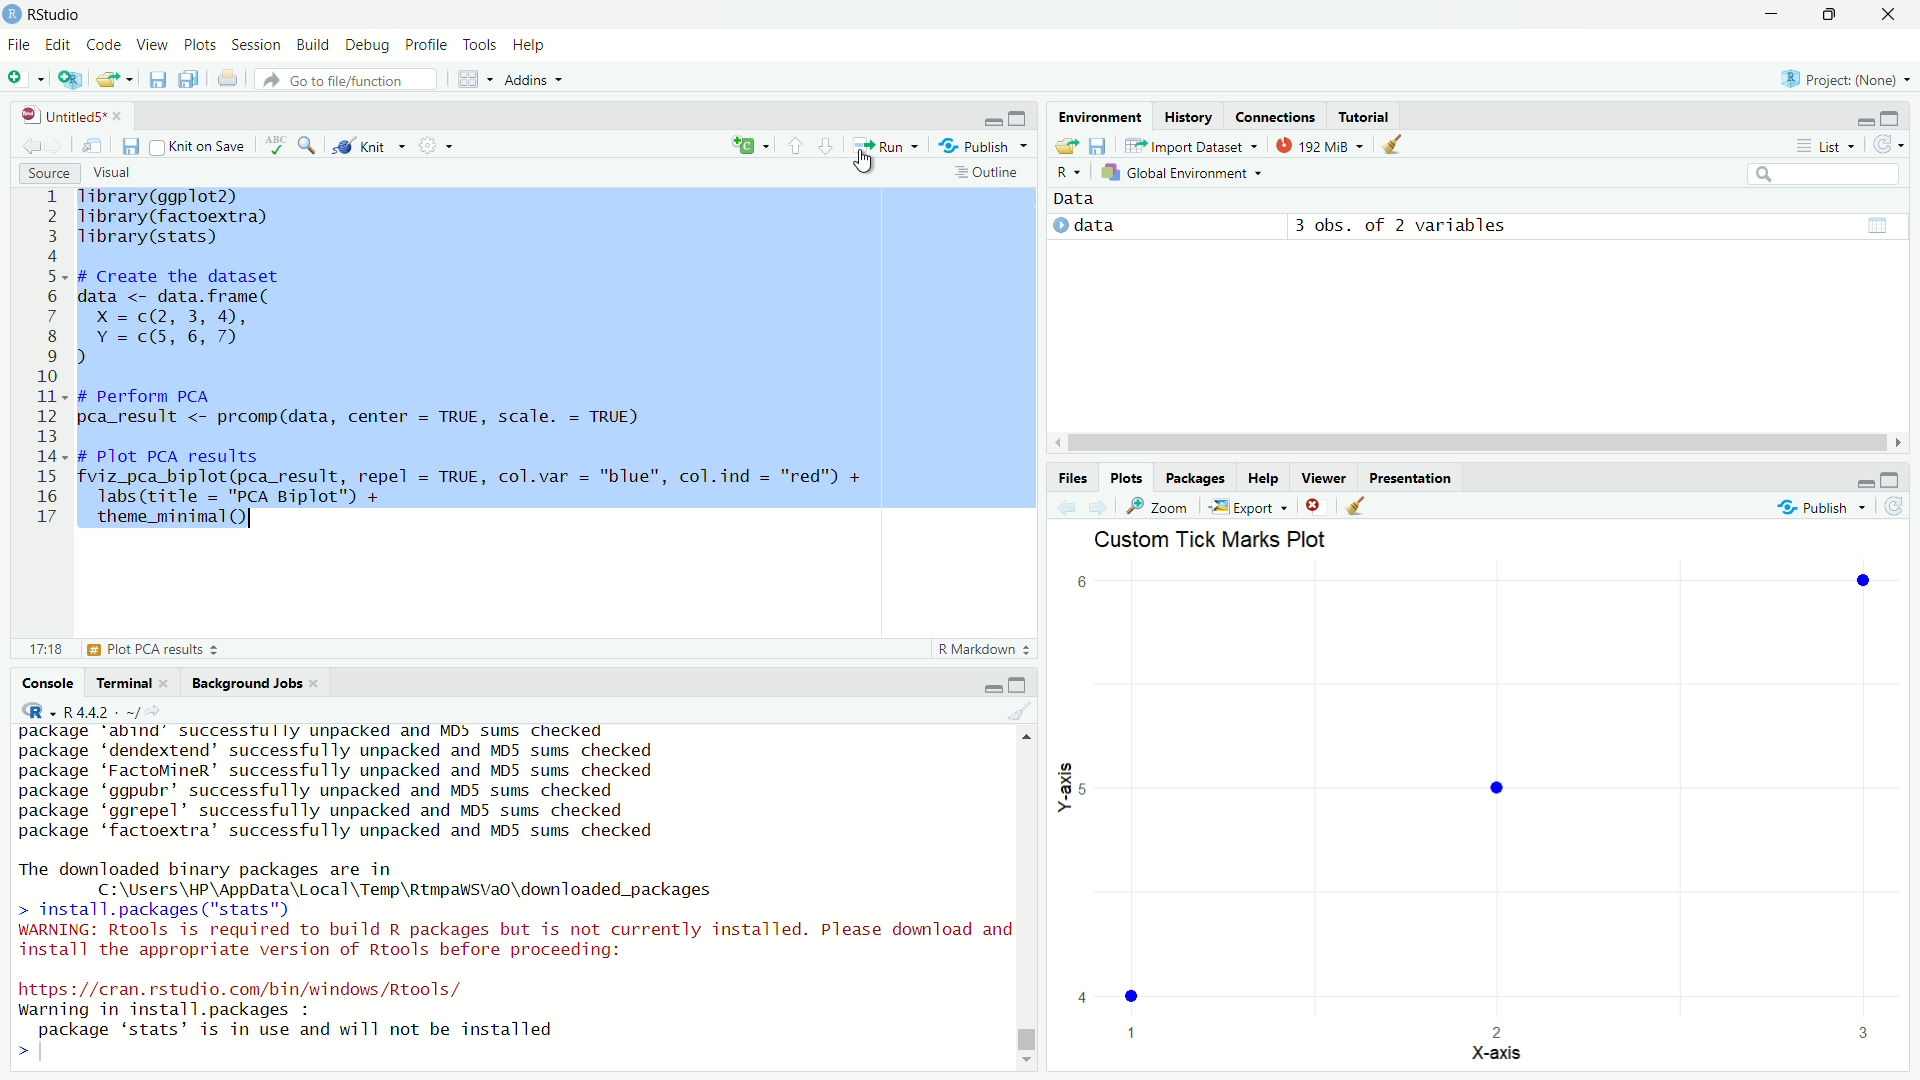  I want to click on r markdown, so click(984, 648).